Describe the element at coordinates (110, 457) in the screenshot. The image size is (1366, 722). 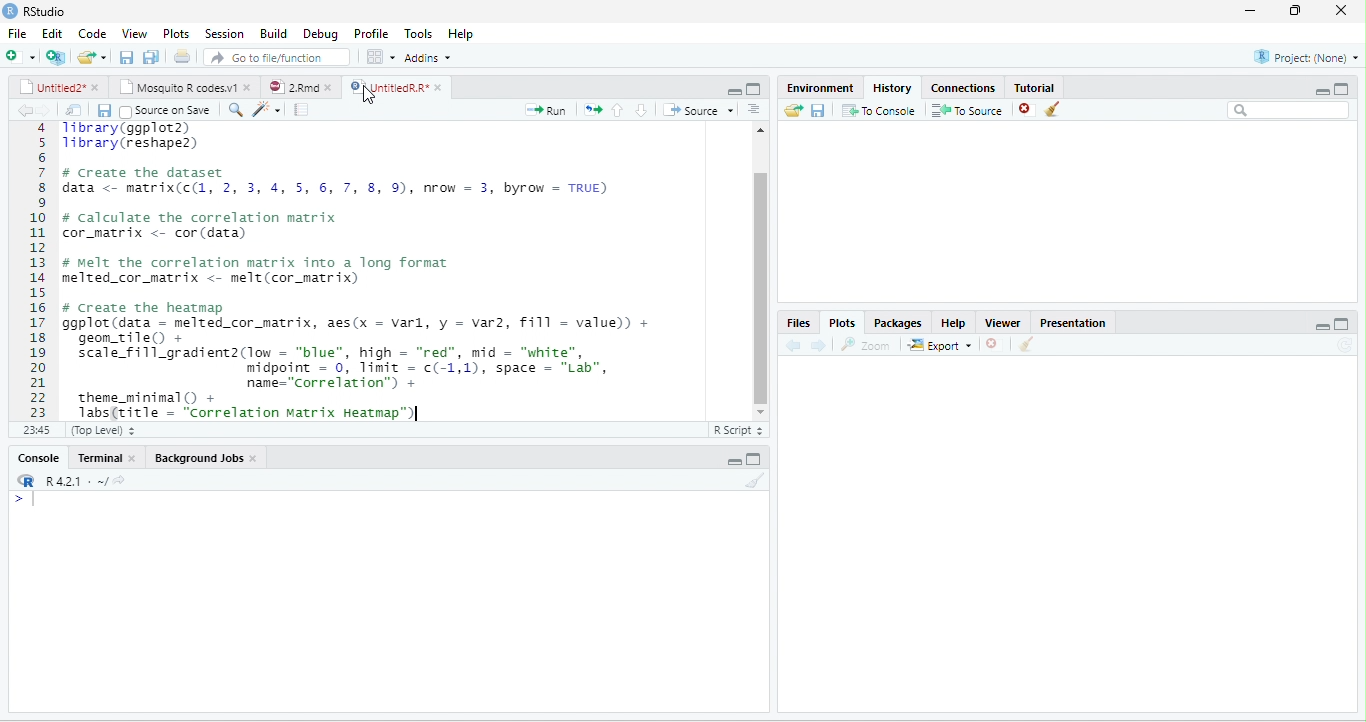
I see `terminal` at that location.